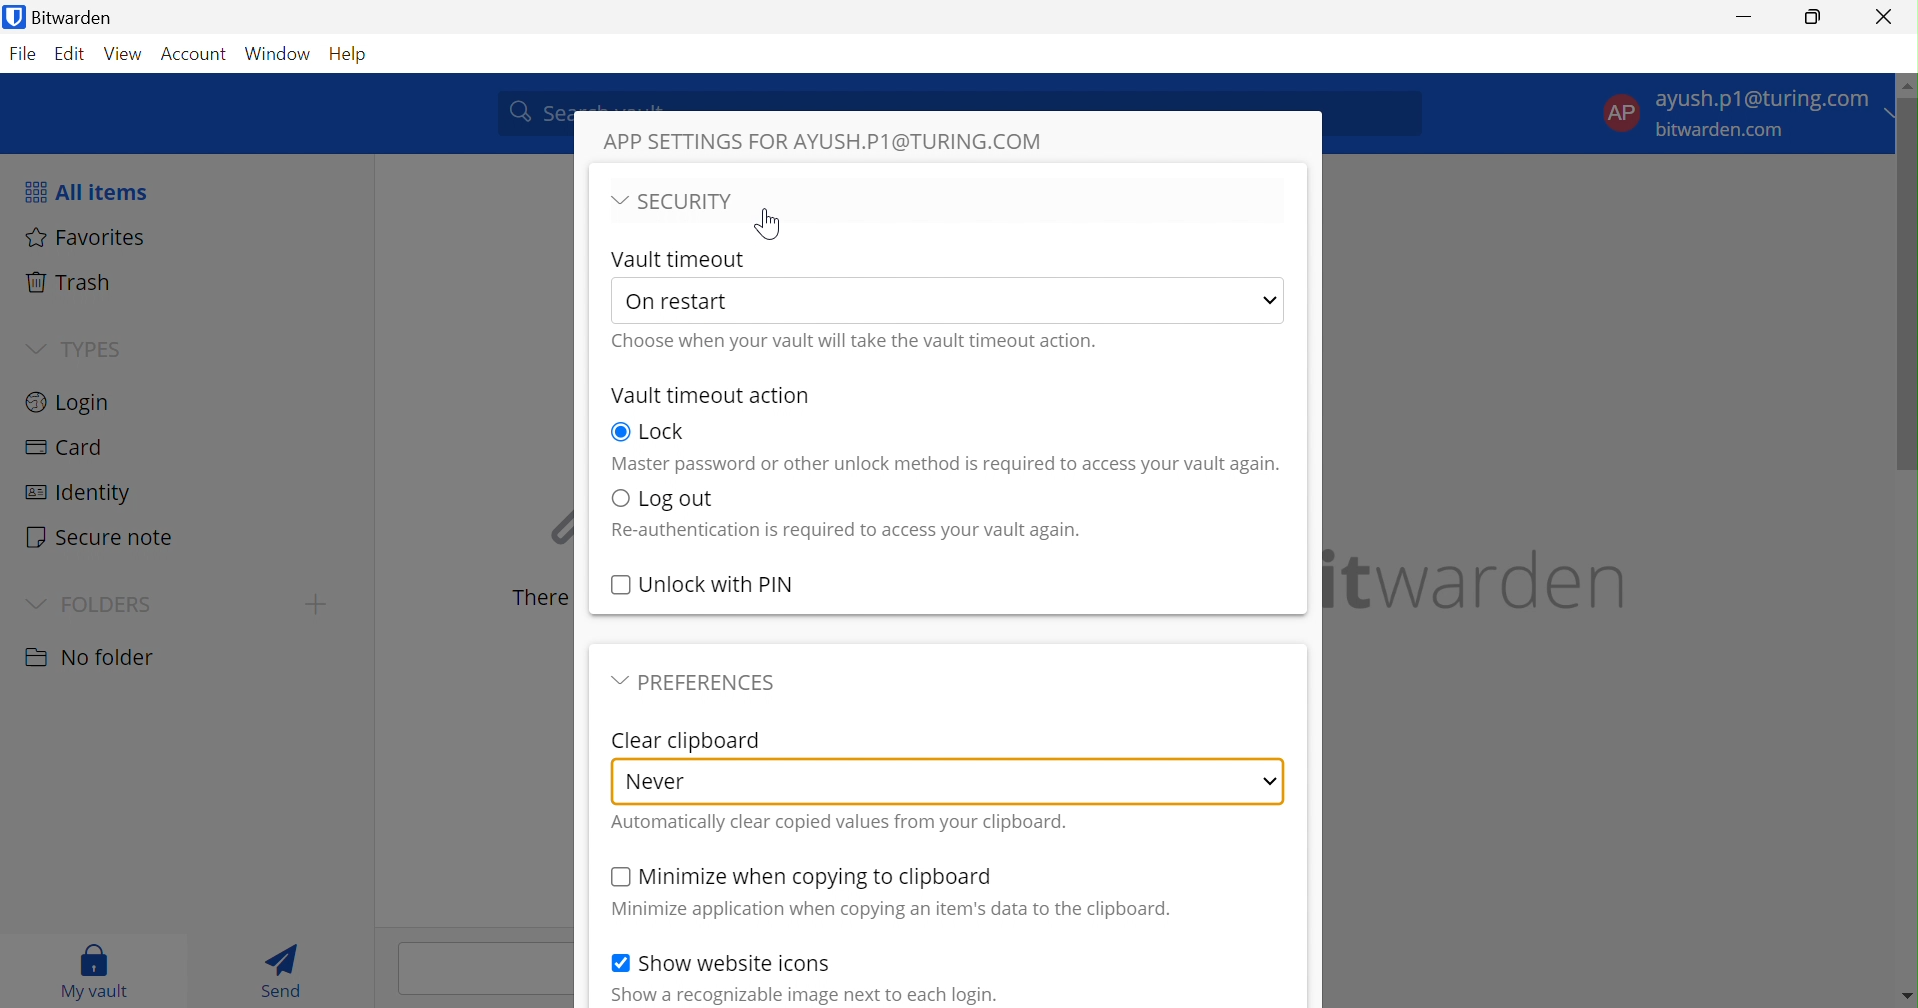 This screenshot has width=1918, height=1008. What do you see at coordinates (805, 994) in the screenshot?
I see `Show a recognizable image next to each login.` at bounding box center [805, 994].